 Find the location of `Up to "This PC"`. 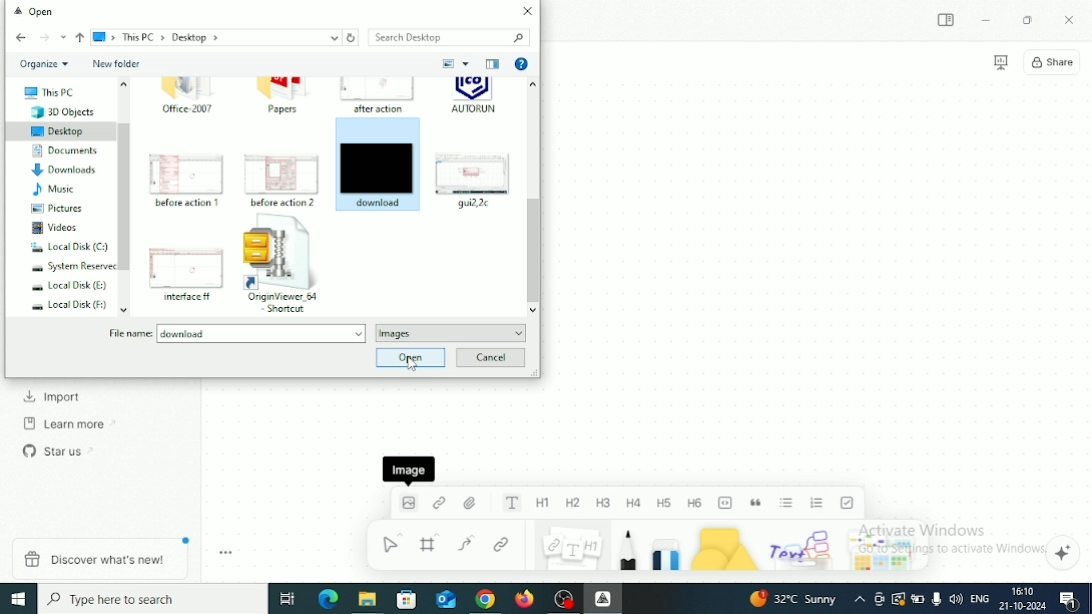

Up to "This PC" is located at coordinates (80, 38).